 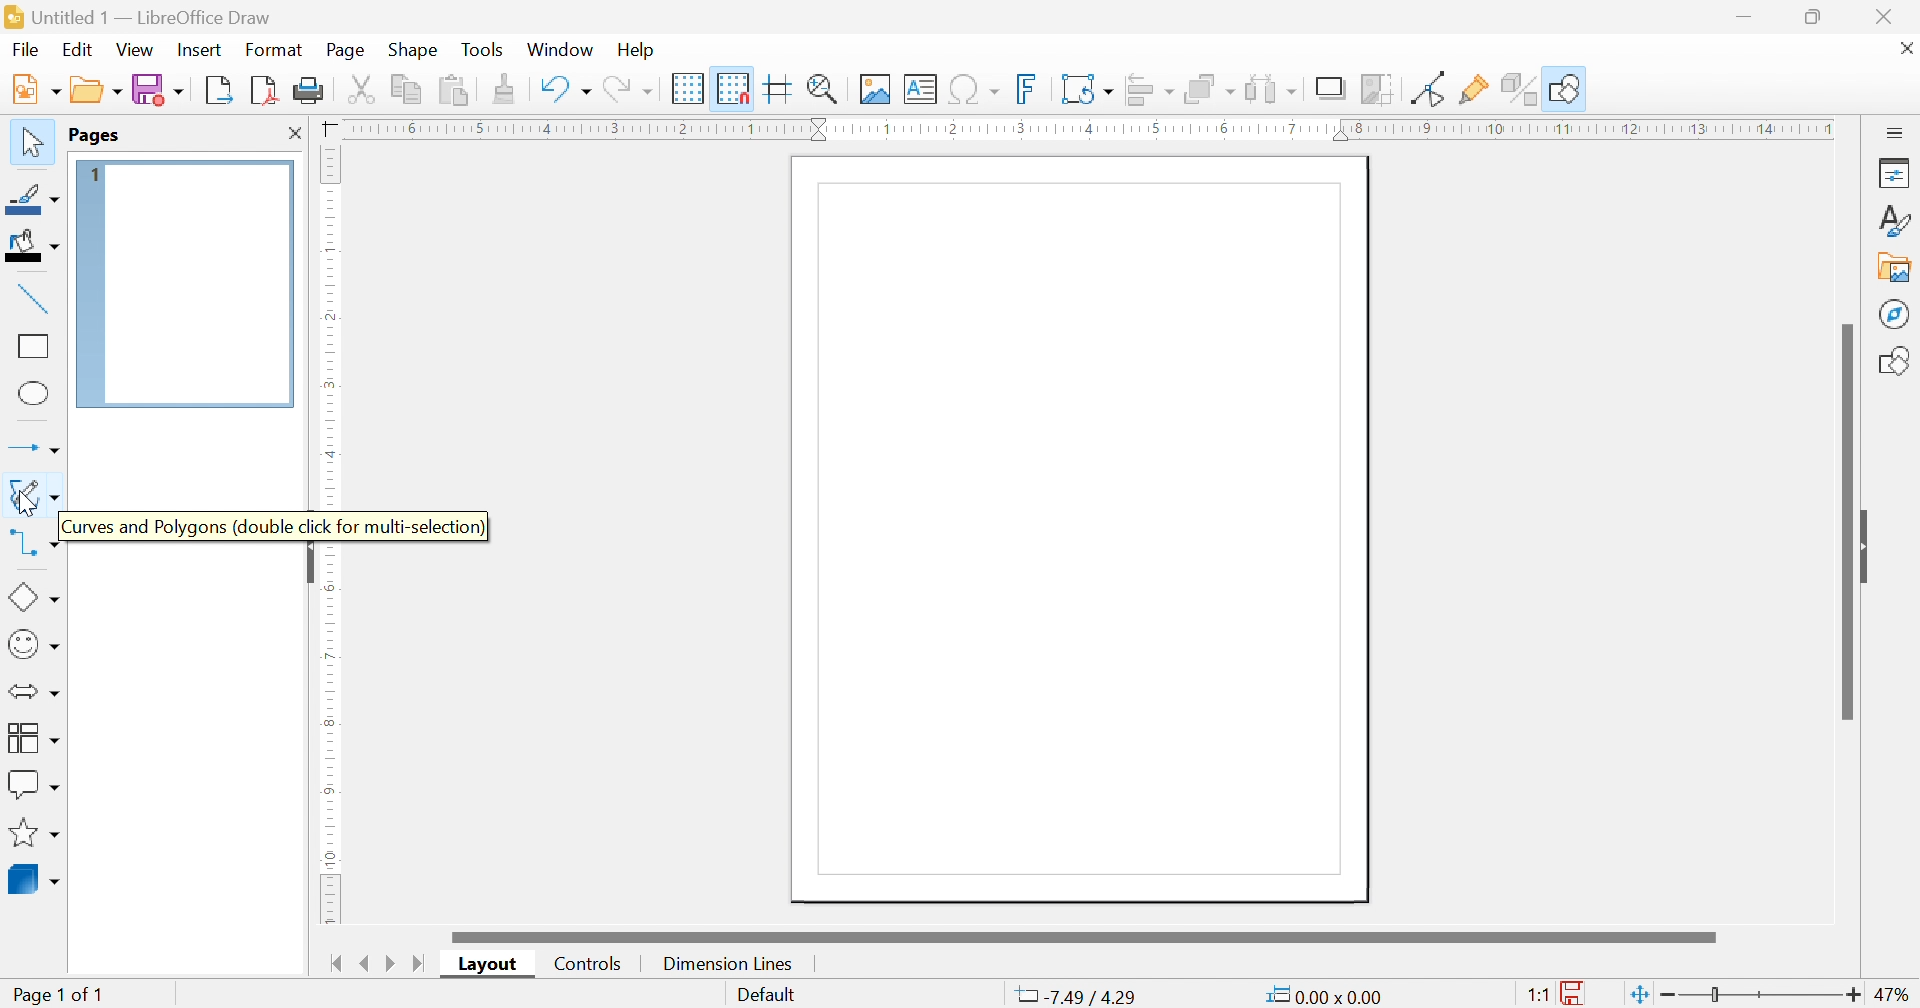 What do you see at coordinates (1815, 17) in the screenshot?
I see `restore down` at bounding box center [1815, 17].